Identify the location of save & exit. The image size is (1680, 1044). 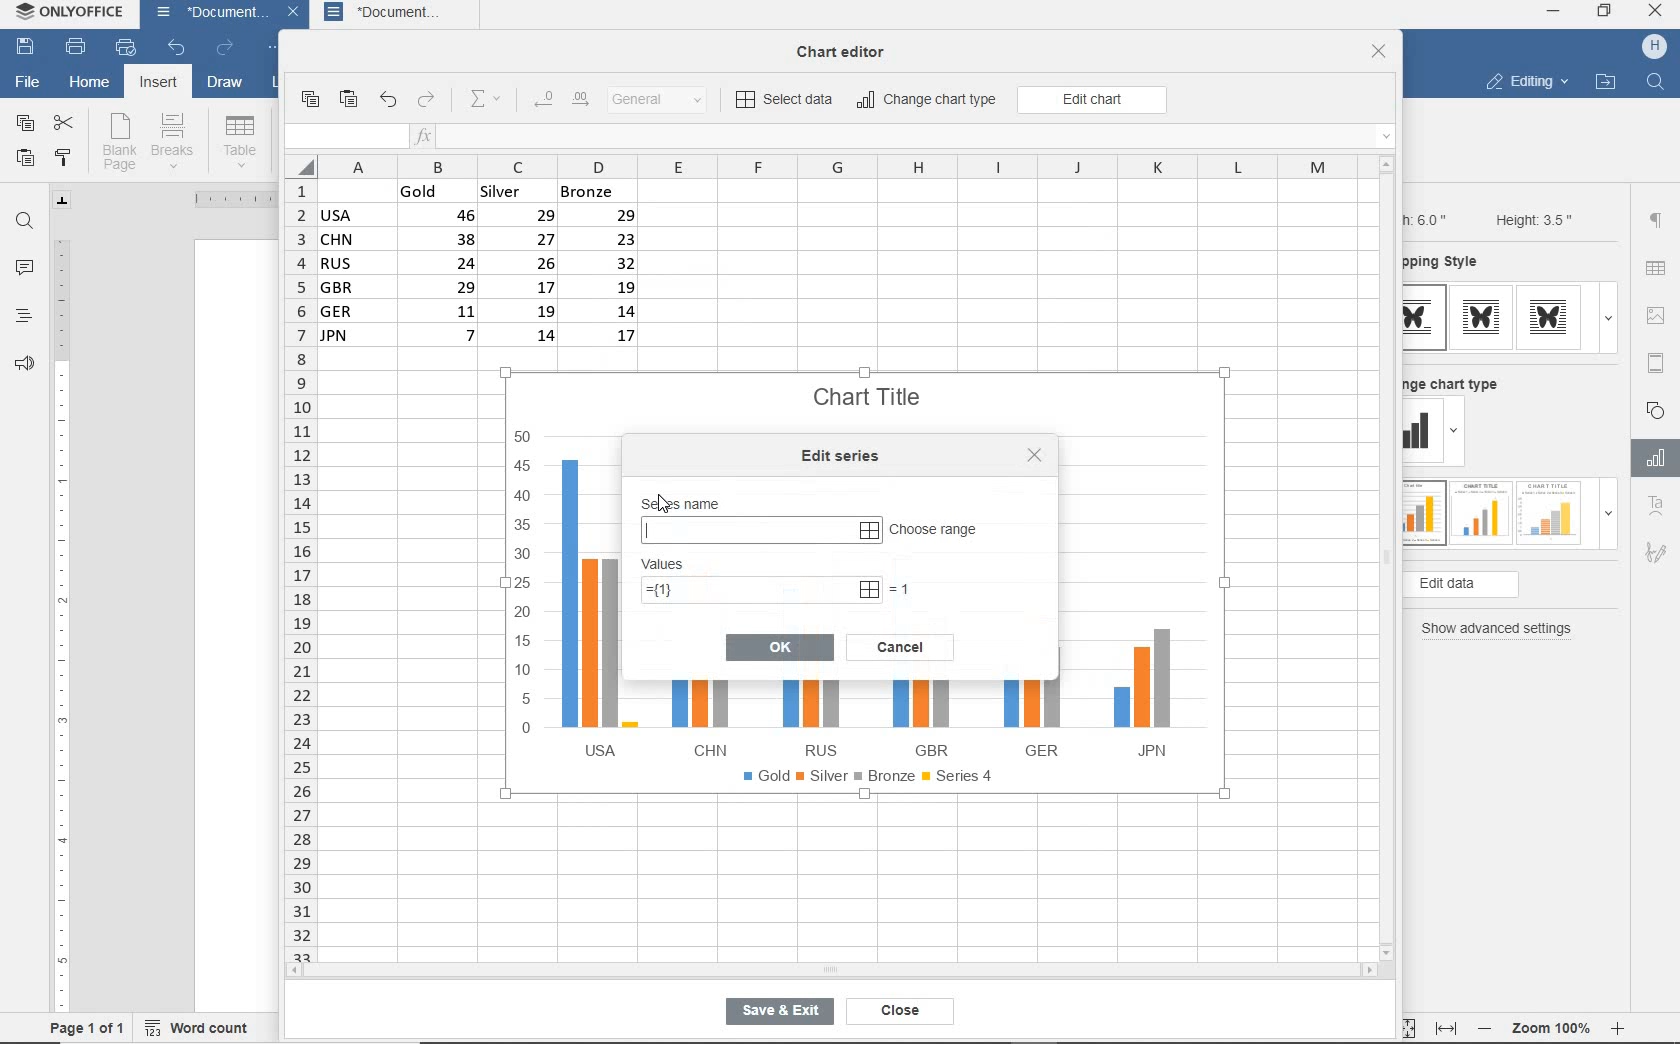
(776, 1015).